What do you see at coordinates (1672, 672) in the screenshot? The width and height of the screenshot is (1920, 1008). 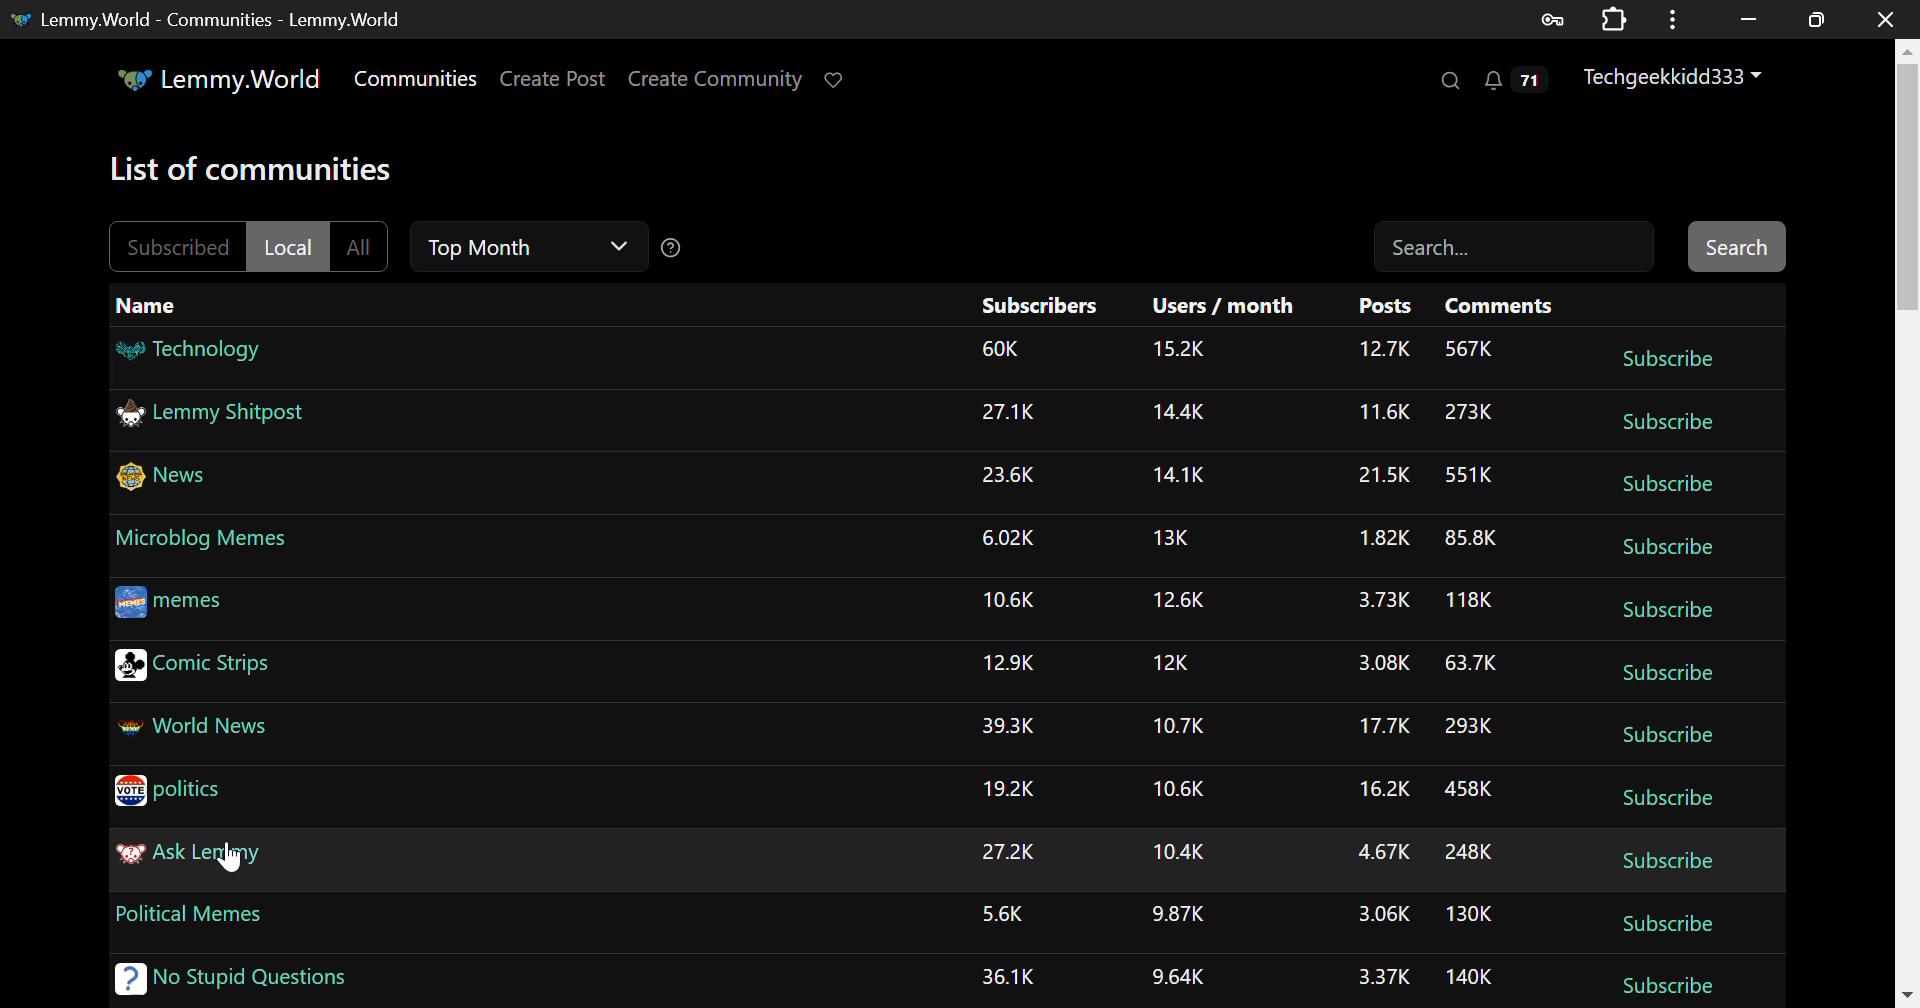 I see `Subscribe` at bounding box center [1672, 672].